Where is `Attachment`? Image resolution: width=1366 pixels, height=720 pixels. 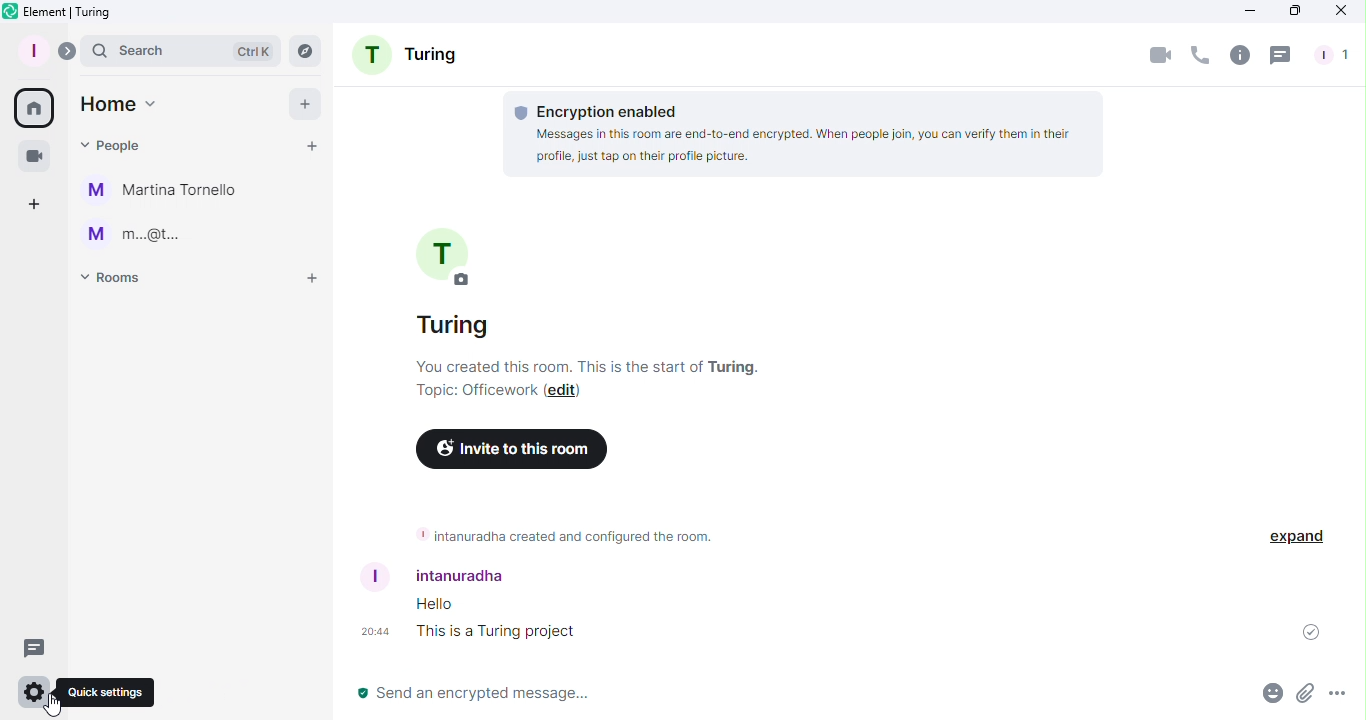 Attachment is located at coordinates (1306, 697).